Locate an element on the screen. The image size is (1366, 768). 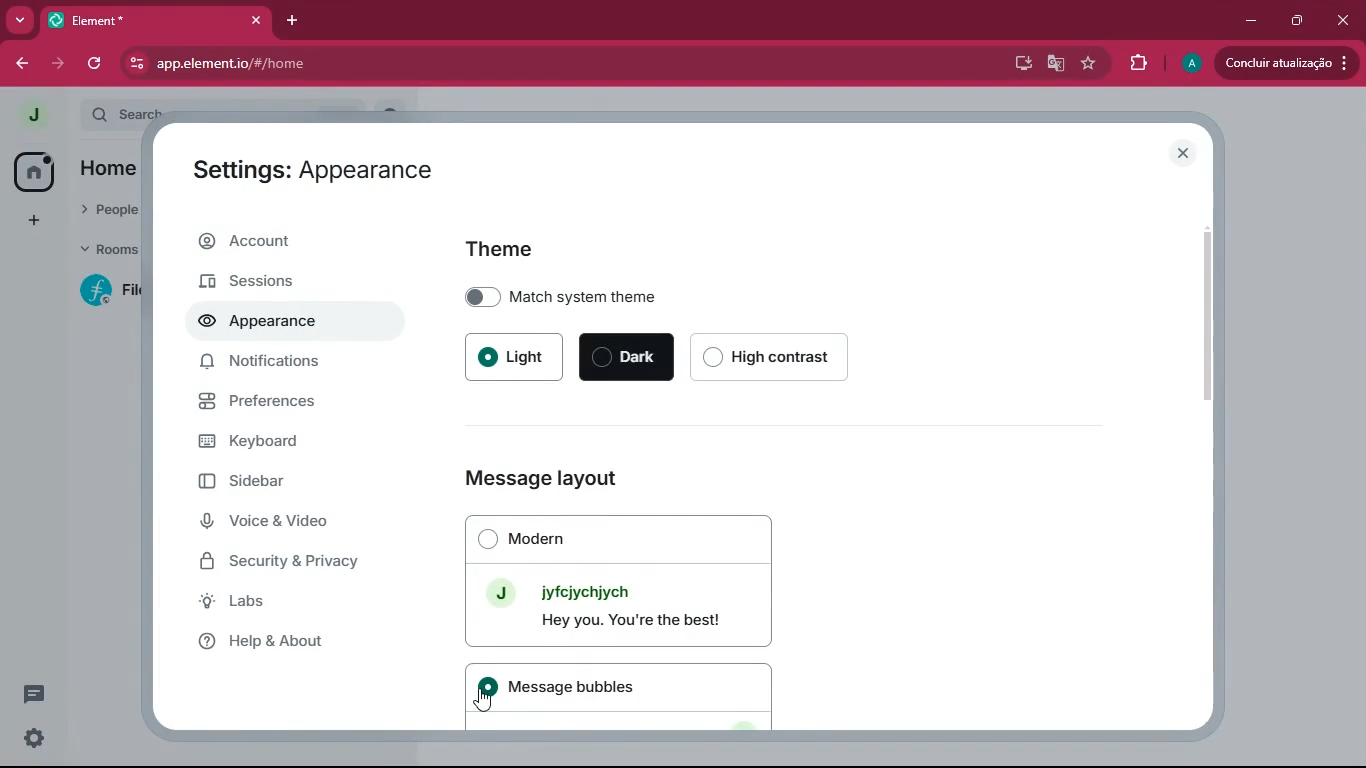
forward is located at coordinates (61, 66).